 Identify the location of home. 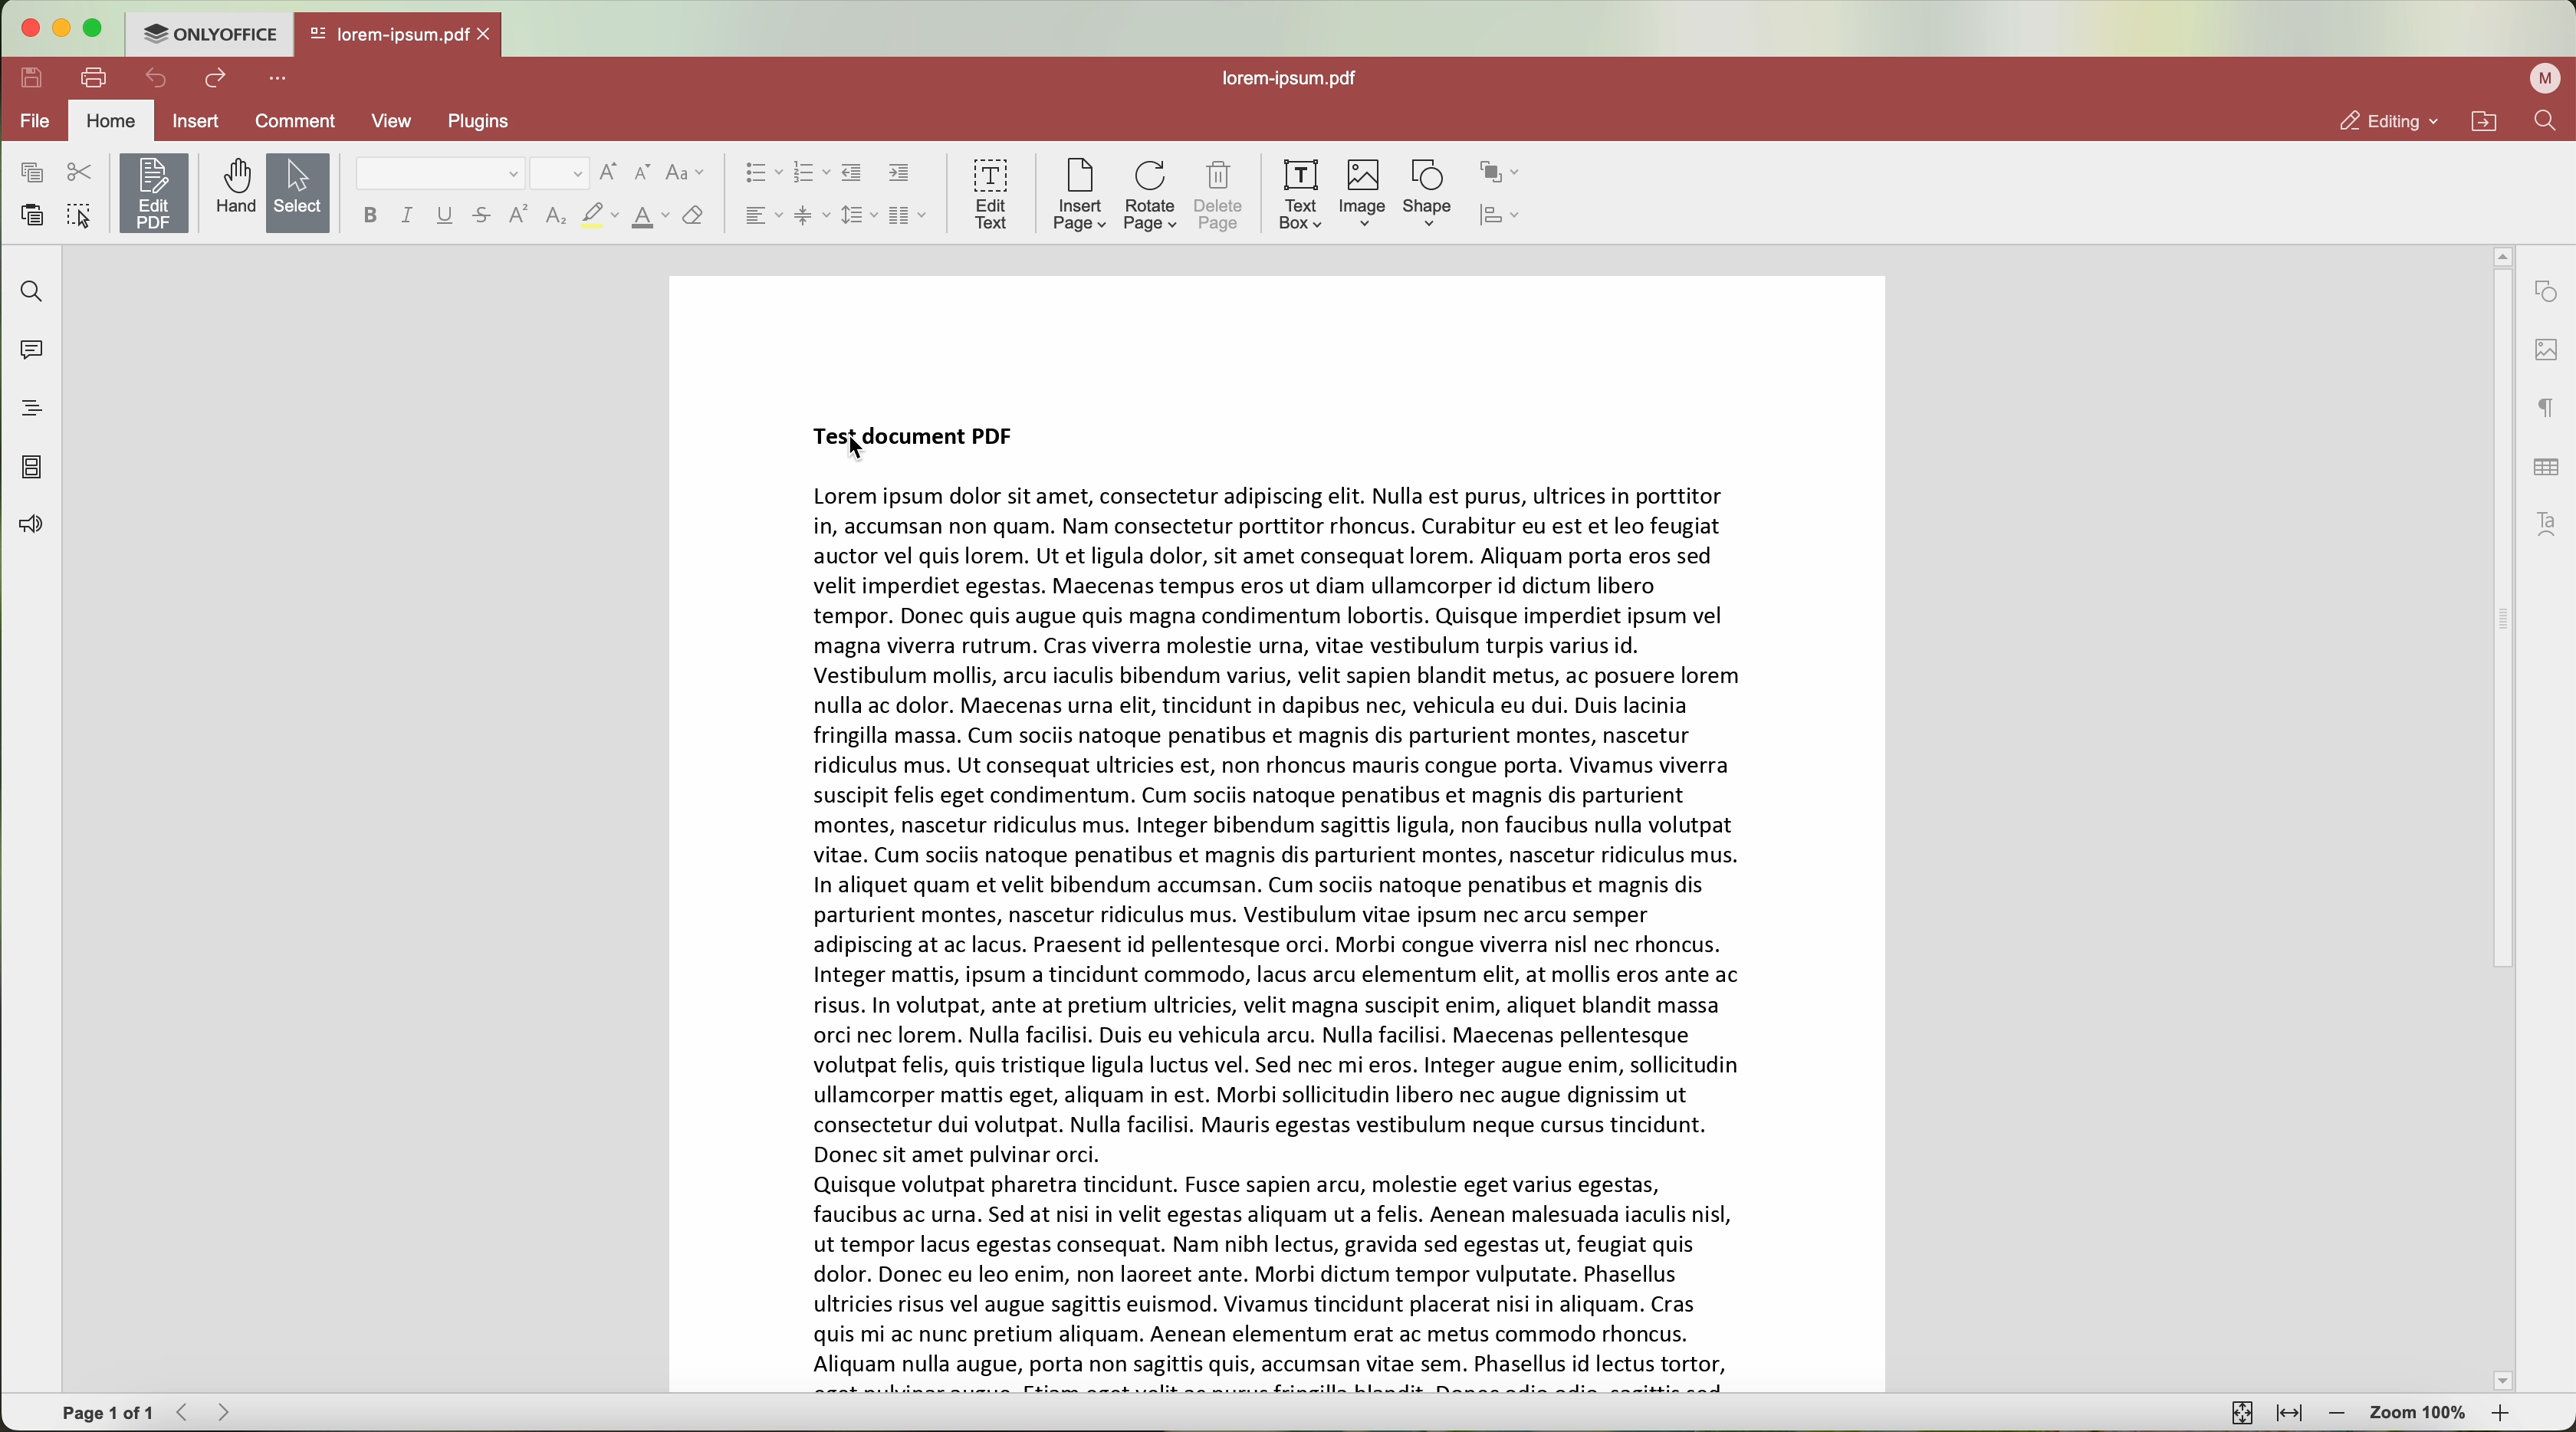
(114, 120).